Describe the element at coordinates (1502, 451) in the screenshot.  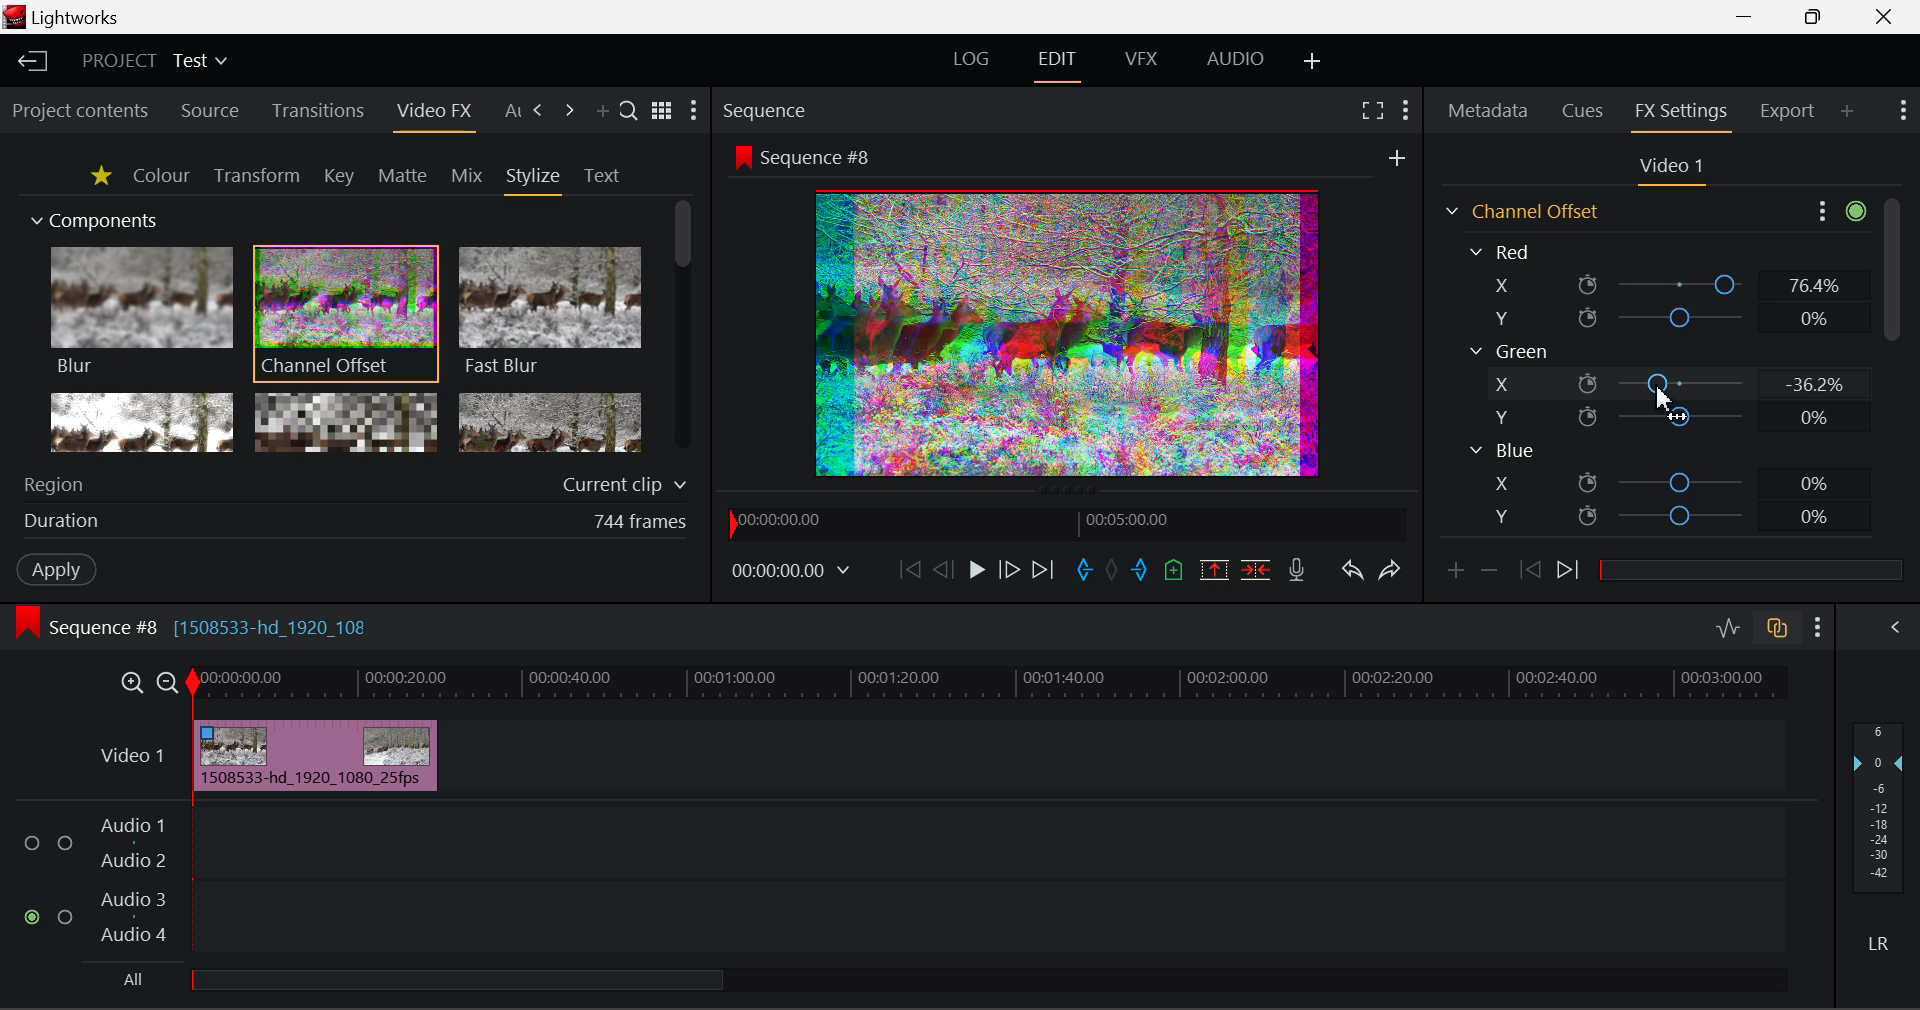
I see `Blue` at that location.